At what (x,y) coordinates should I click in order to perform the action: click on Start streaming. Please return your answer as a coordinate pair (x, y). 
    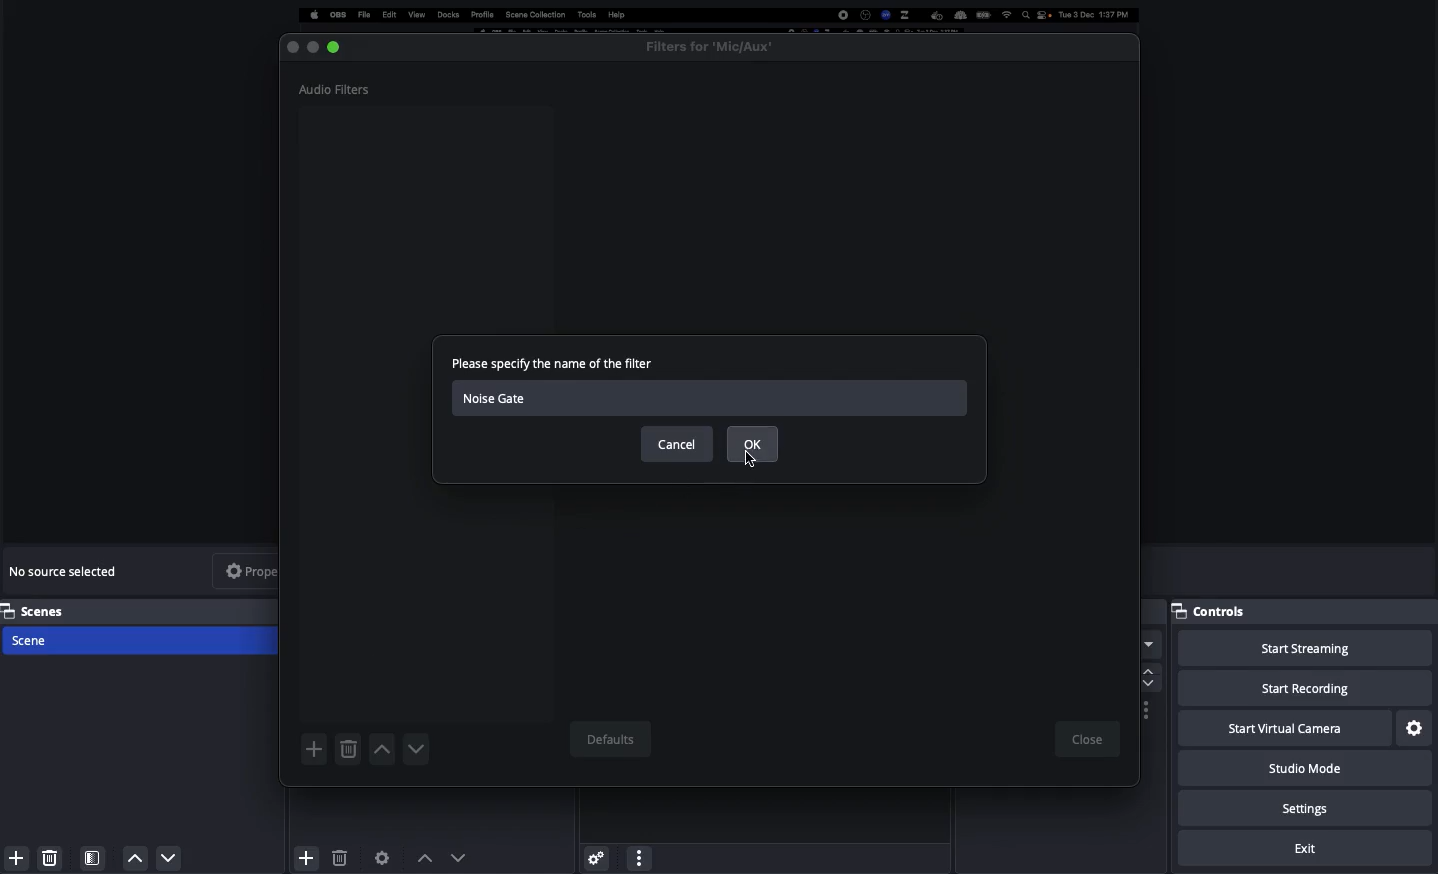
    Looking at the image, I should click on (1304, 649).